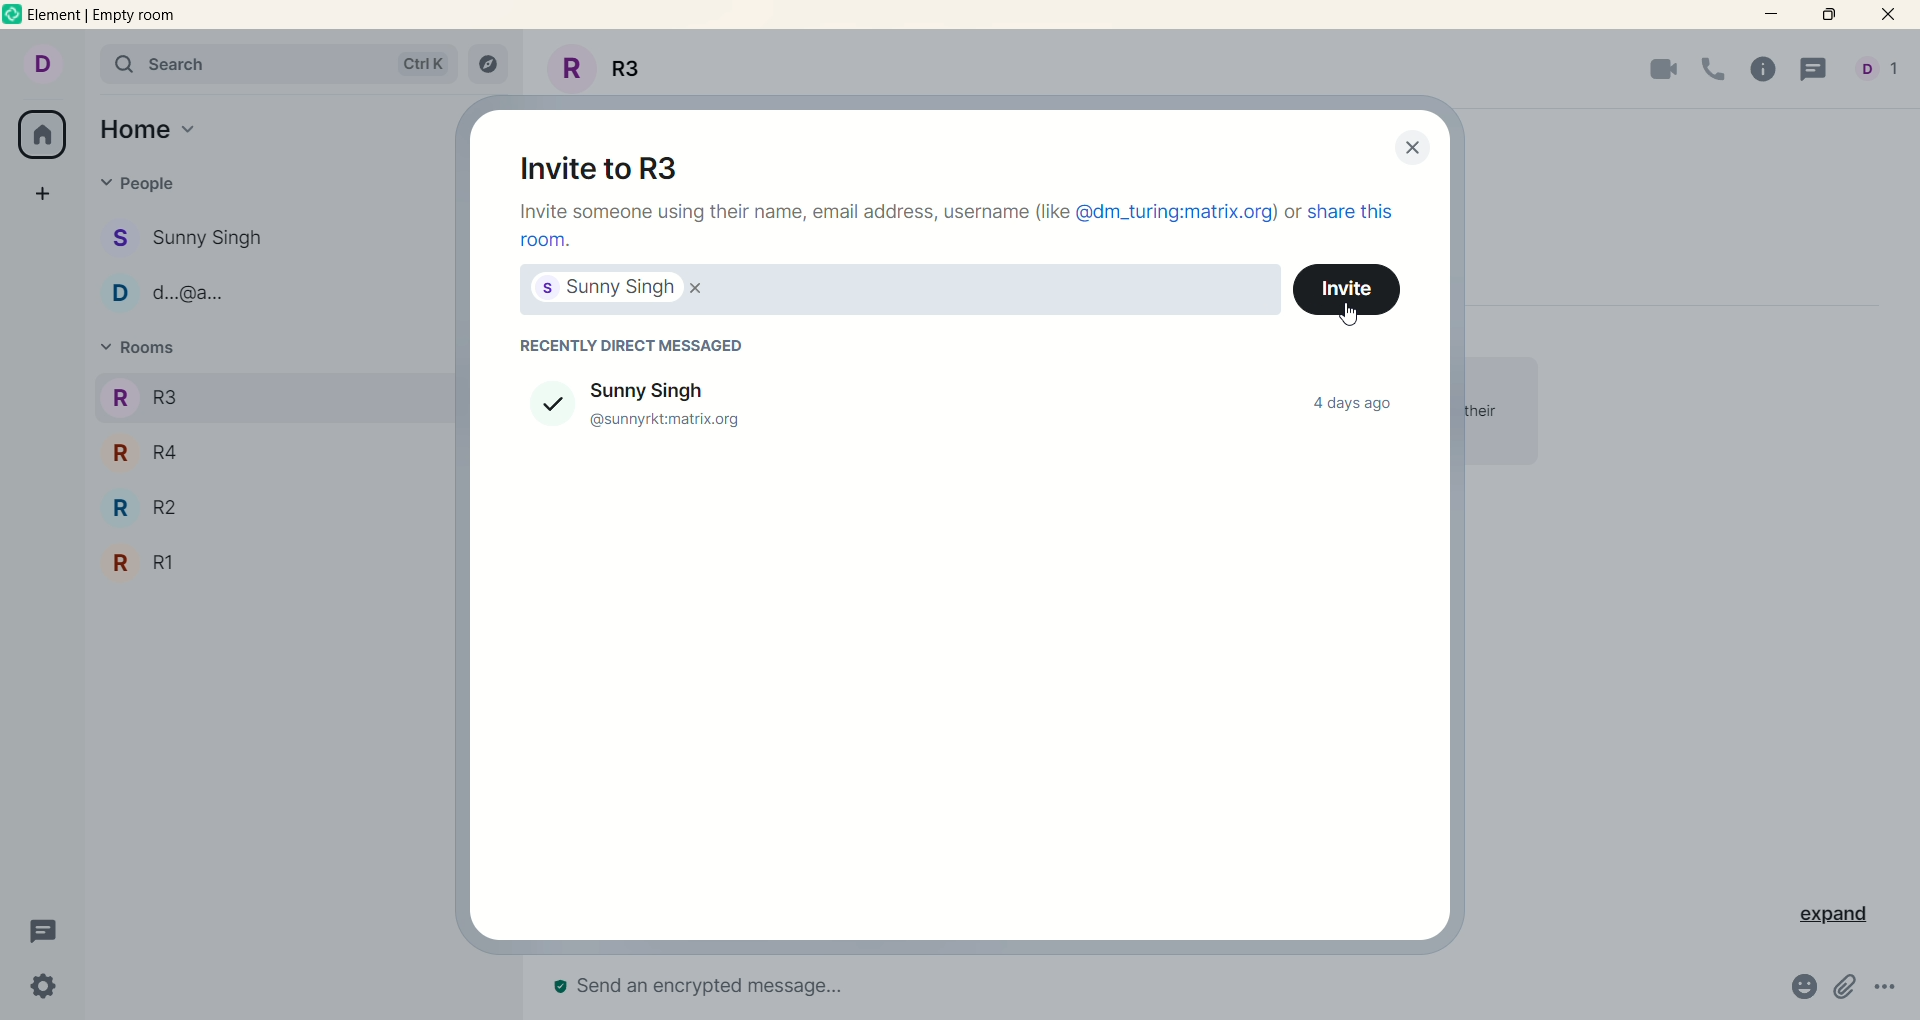 The width and height of the screenshot is (1920, 1020). I want to click on @sunnyrkt:matrix.org, so click(676, 417).